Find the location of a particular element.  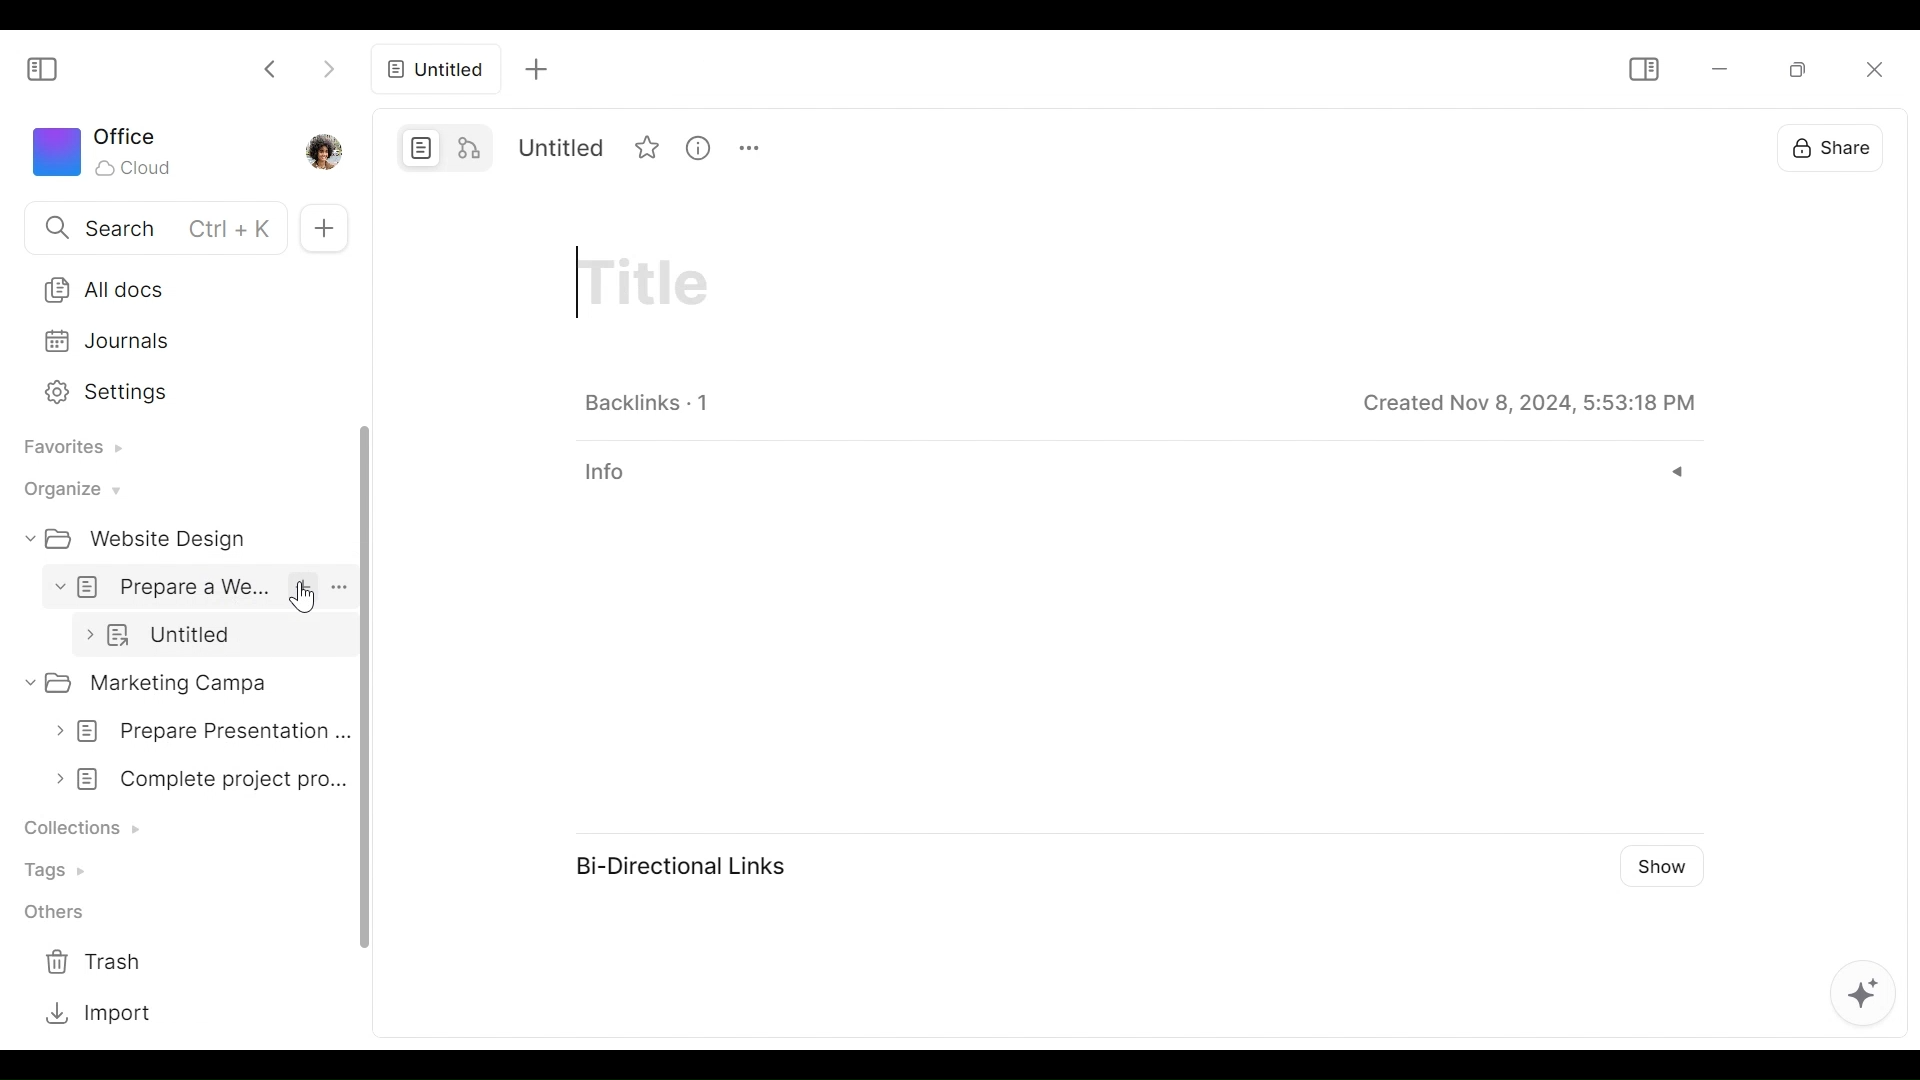

Add new tab is located at coordinates (536, 70).